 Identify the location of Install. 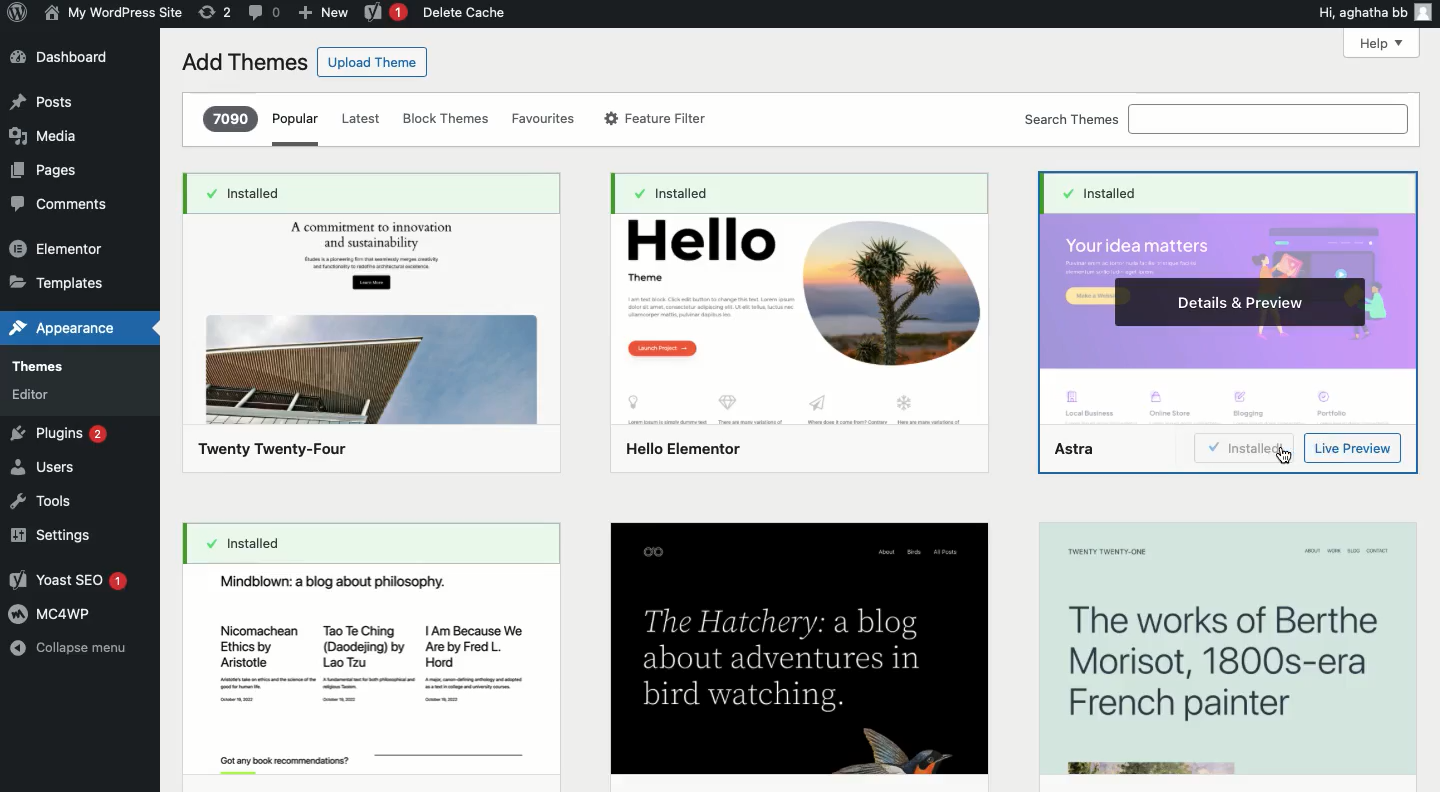
(1246, 449).